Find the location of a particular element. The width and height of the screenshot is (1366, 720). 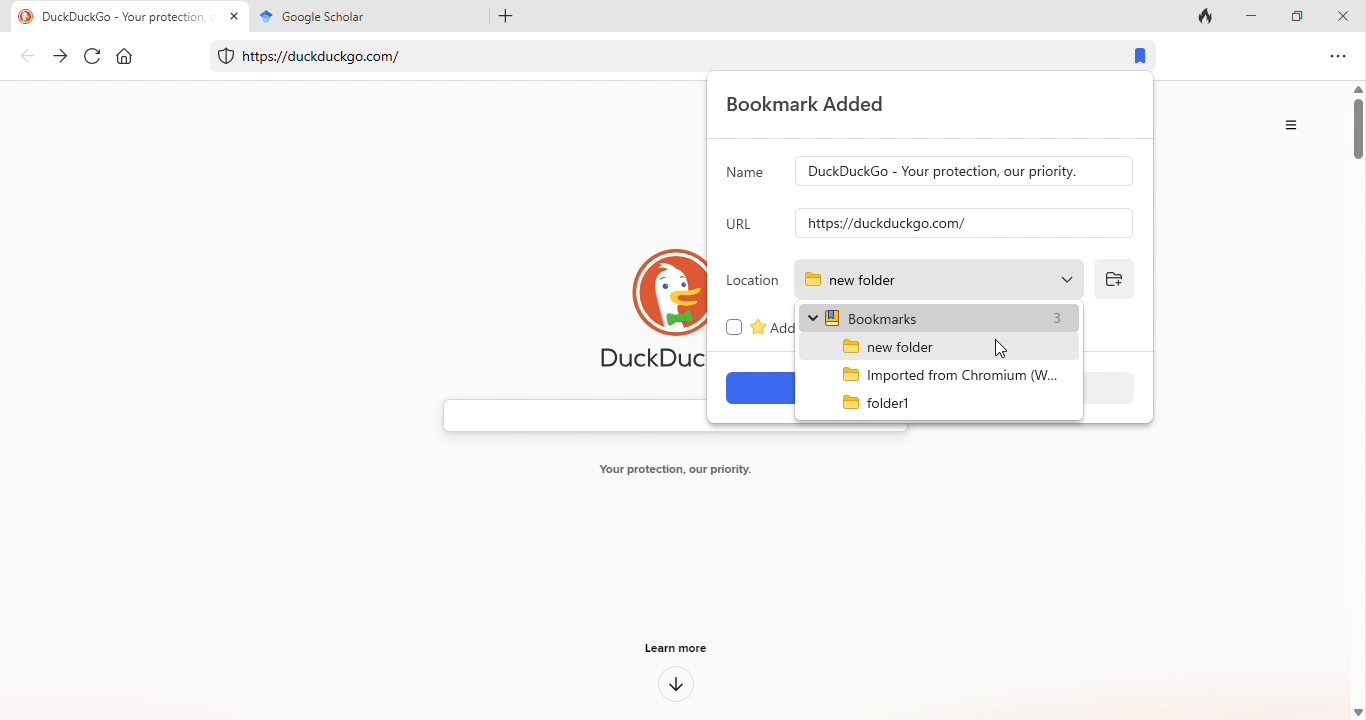

vertical scroll bar is located at coordinates (1357, 134).